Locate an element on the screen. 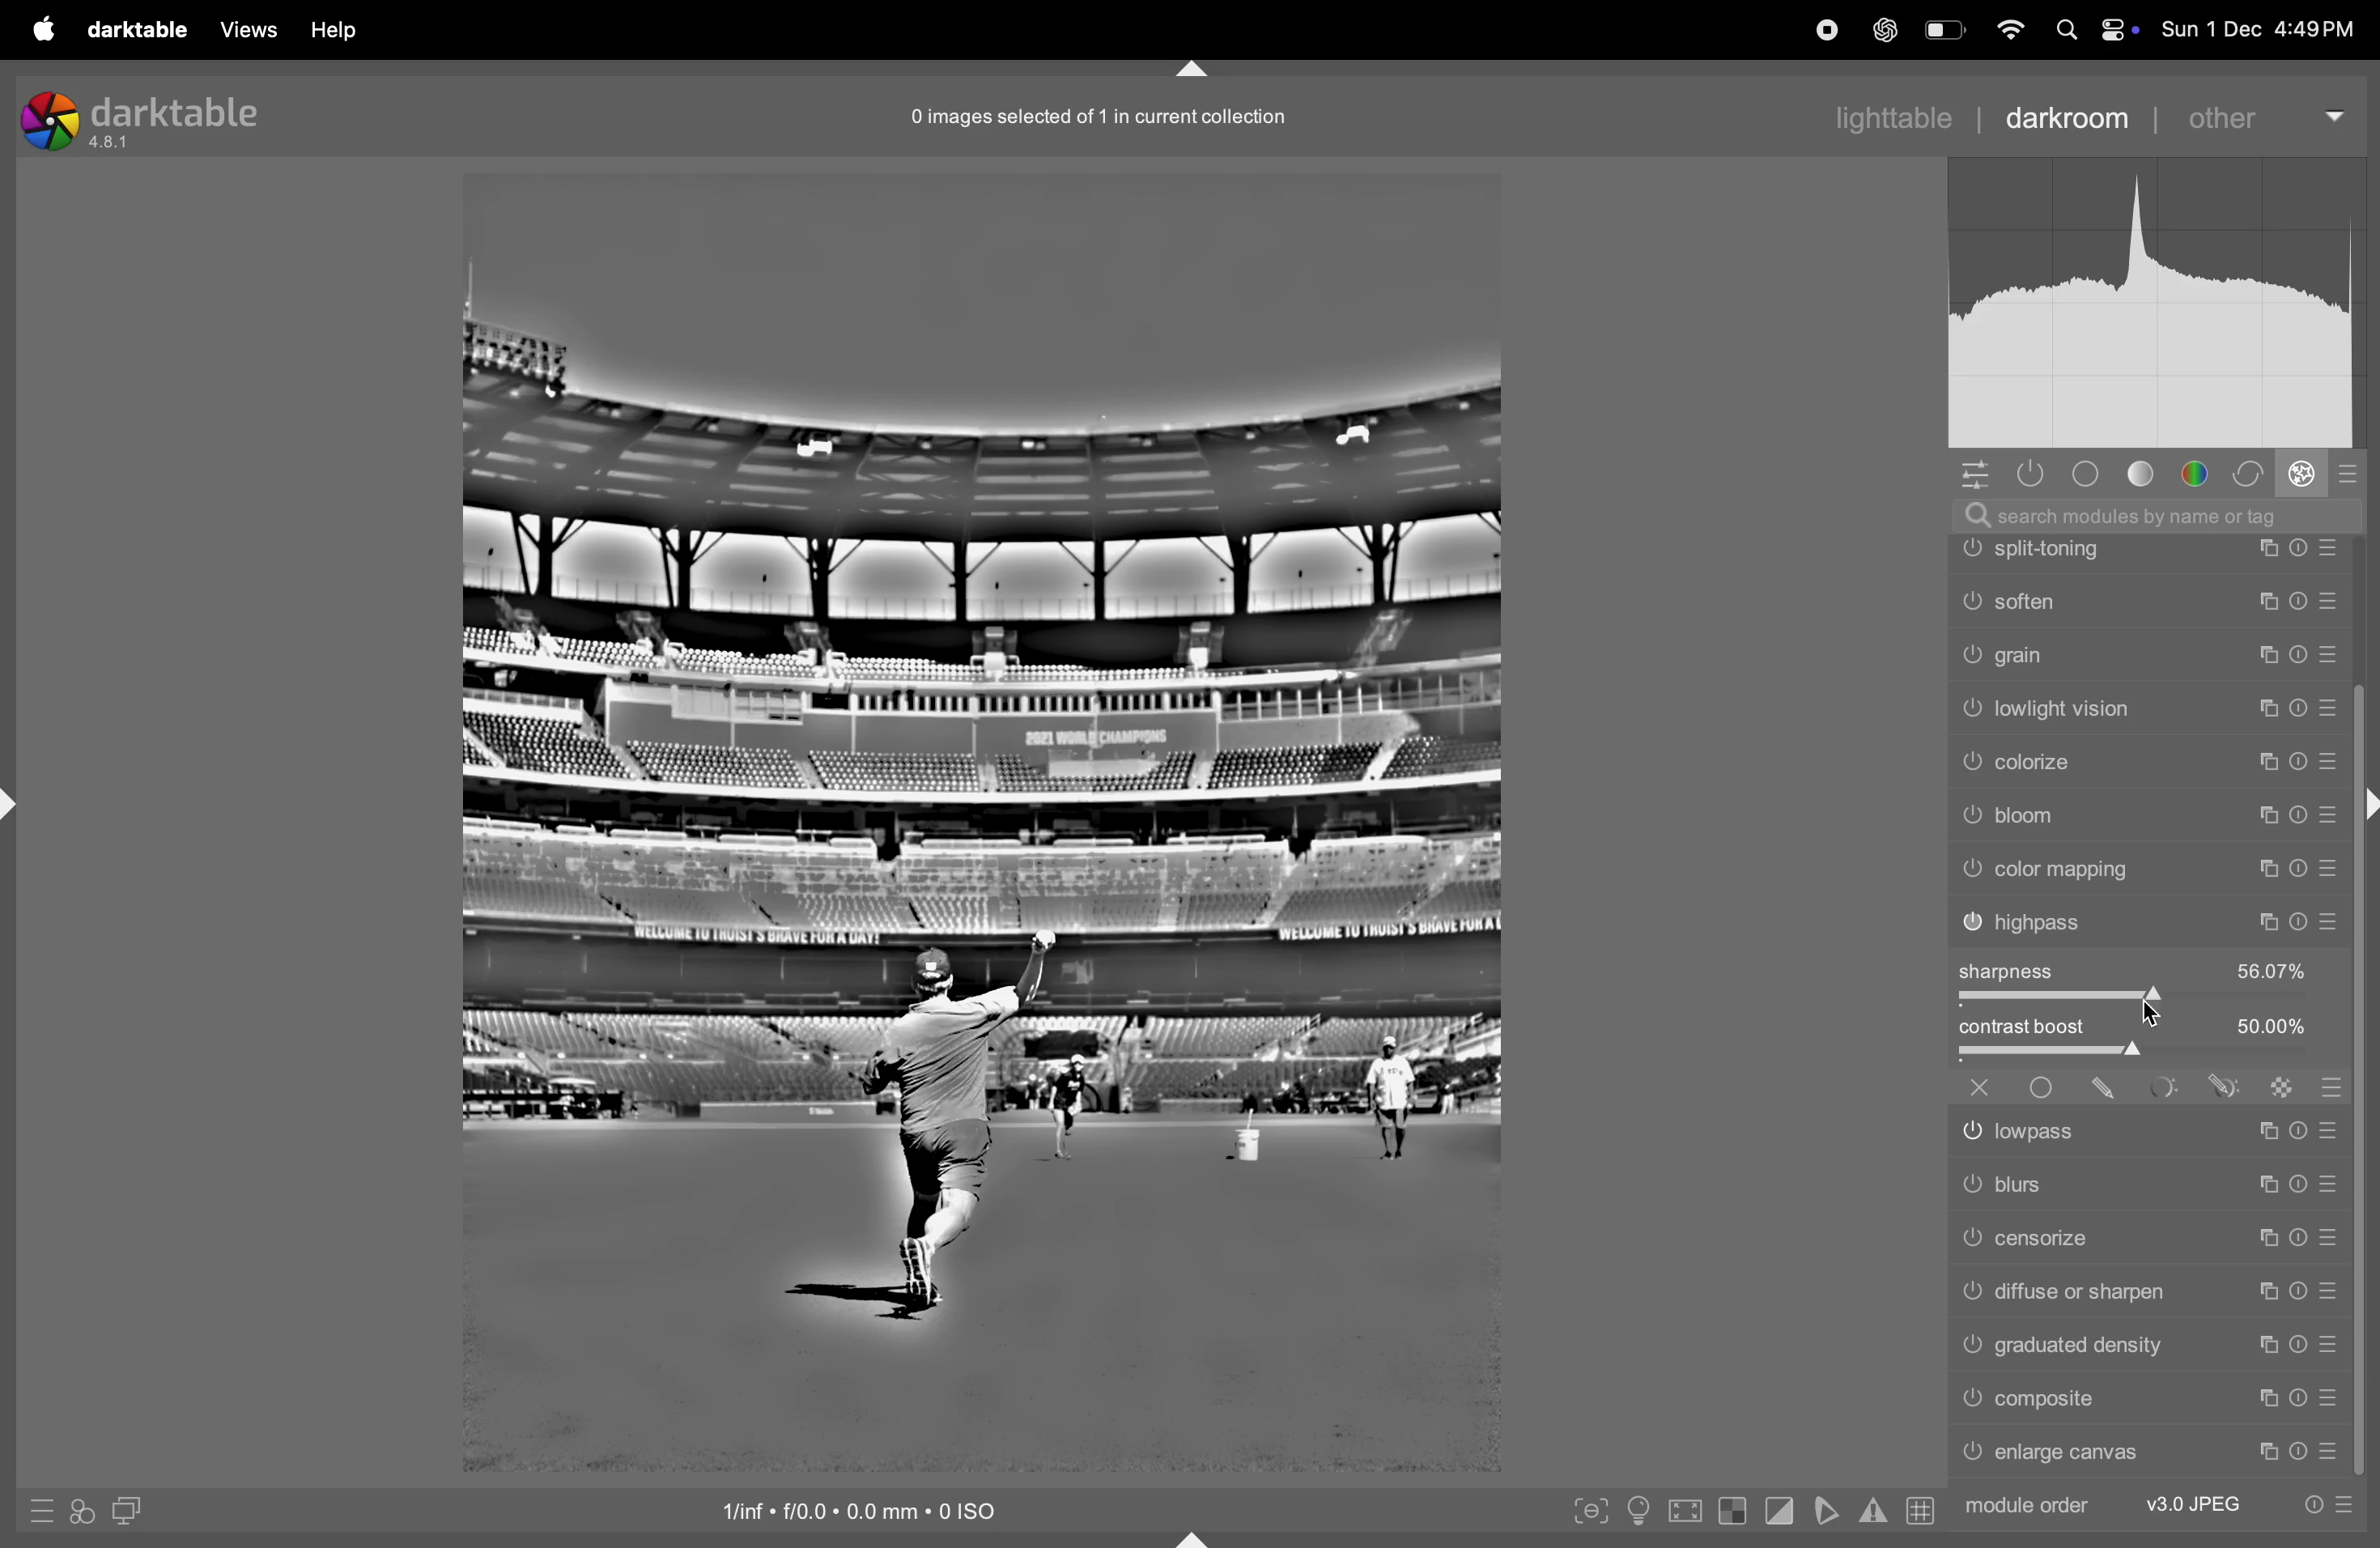 This screenshot has height=1548, width=2380. difuse shapen is located at coordinates (2144, 1289).